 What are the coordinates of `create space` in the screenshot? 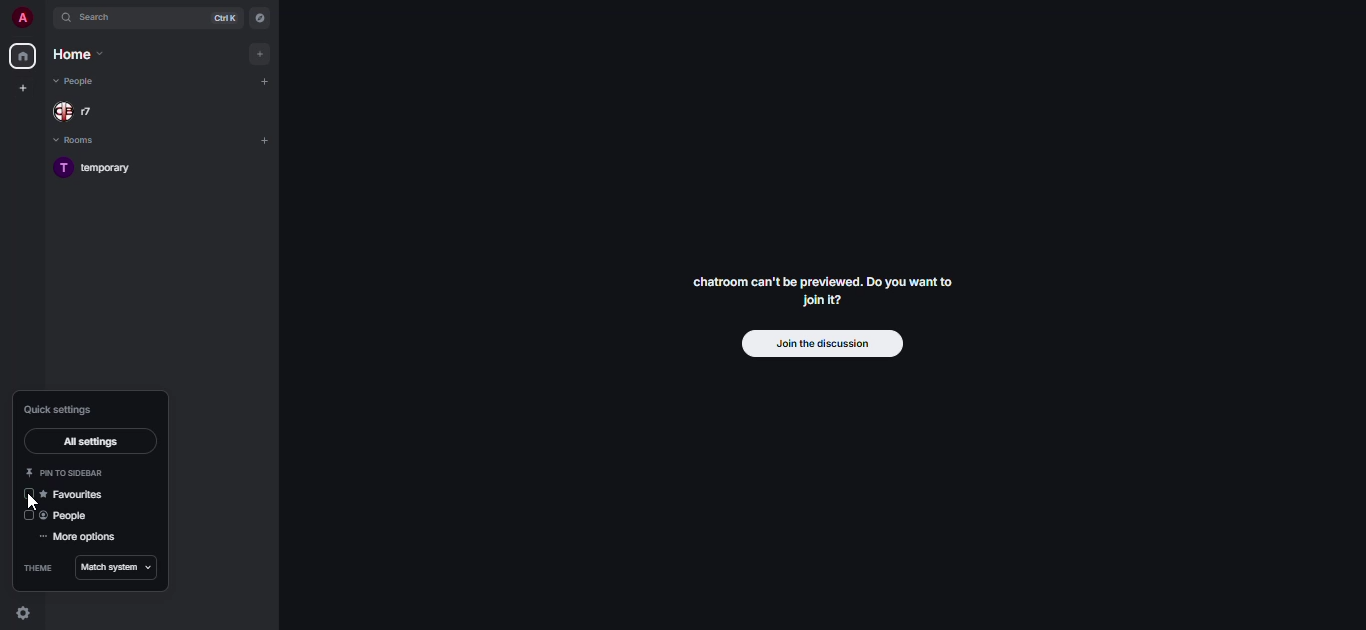 It's located at (22, 89).